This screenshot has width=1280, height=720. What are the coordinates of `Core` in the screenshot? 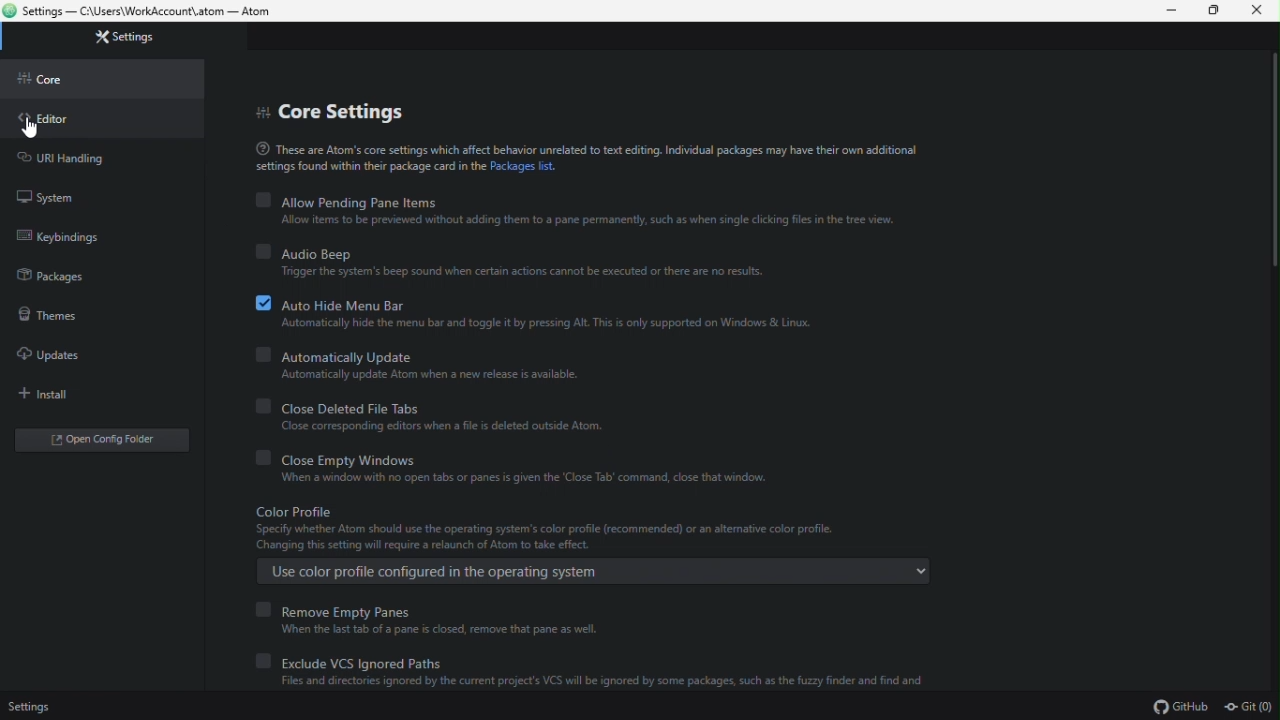 It's located at (66, 82).